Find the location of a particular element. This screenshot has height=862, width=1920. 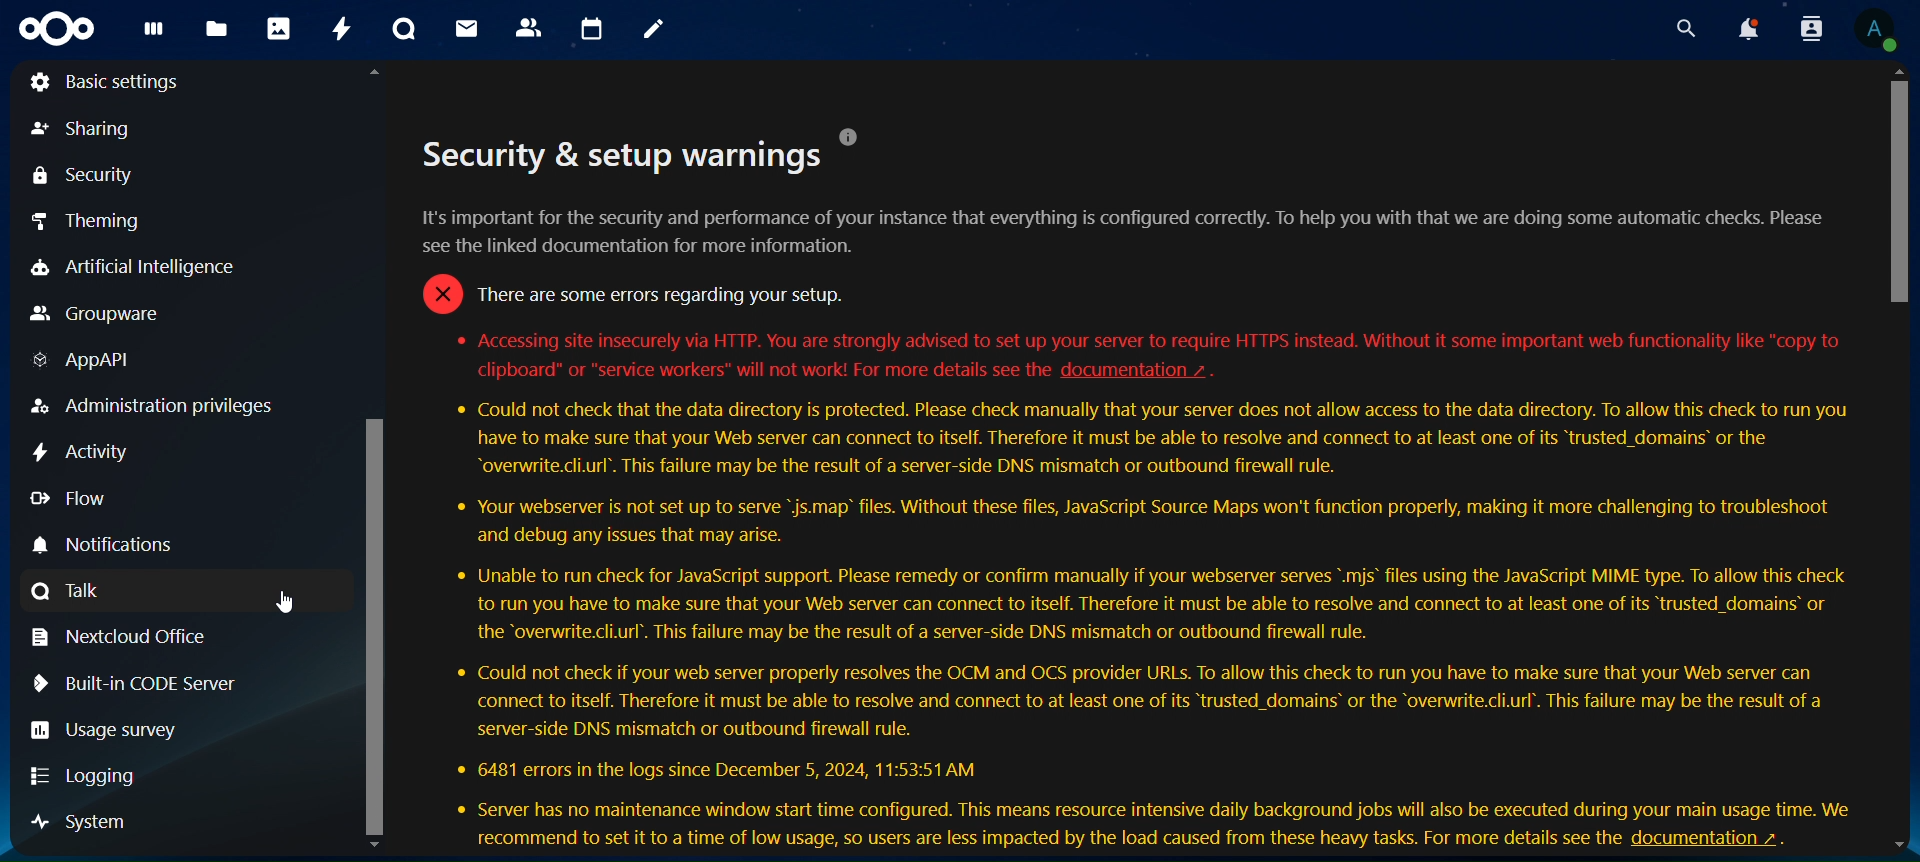

view profile is located at coordinates (1874, 29).